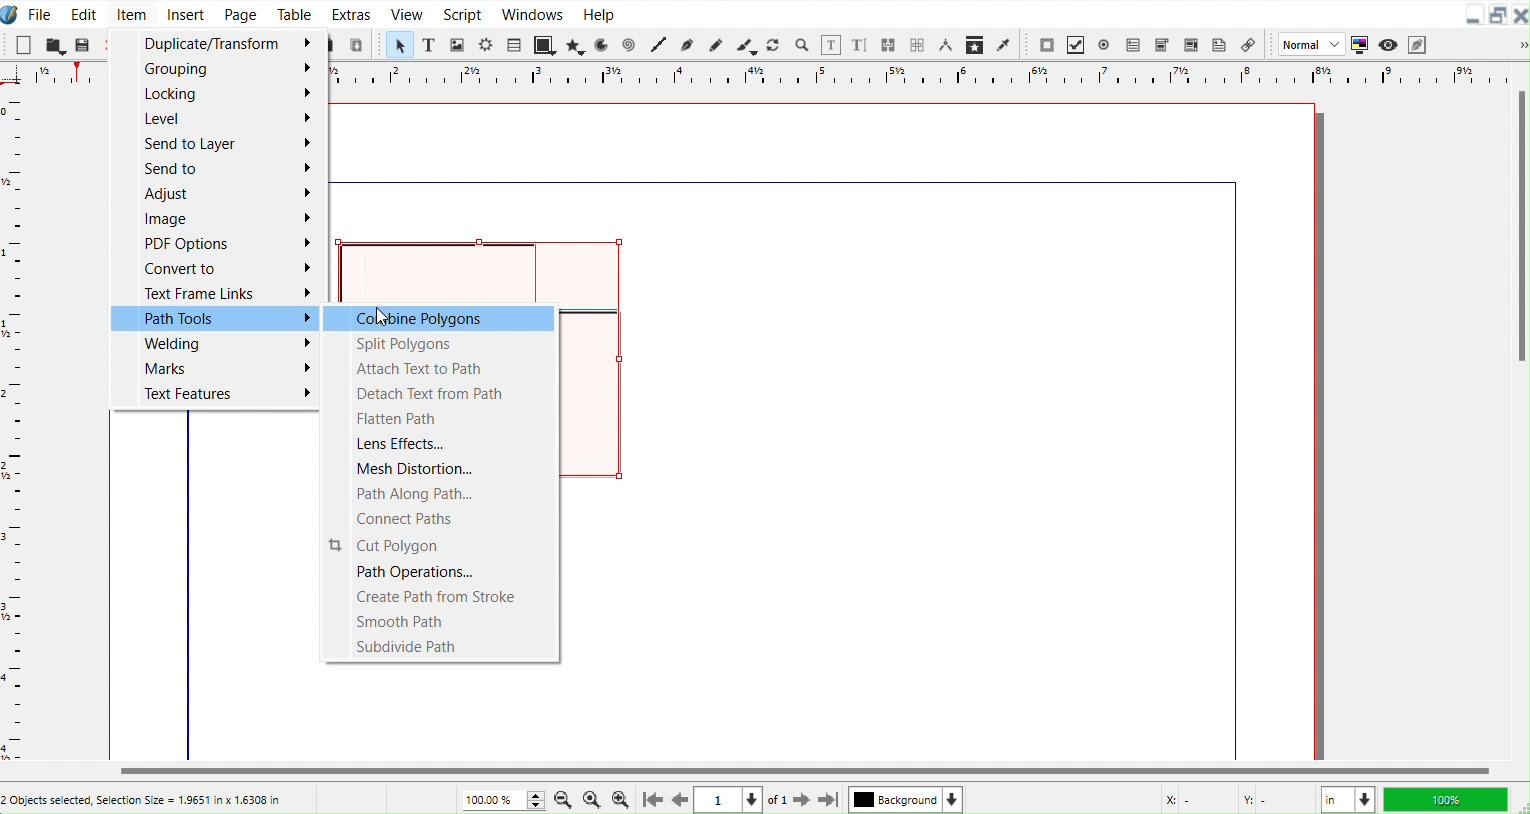  What do you see at coordinates (216, 219) in the screenshot?
I see `Image` at bounding box center [216, 219].